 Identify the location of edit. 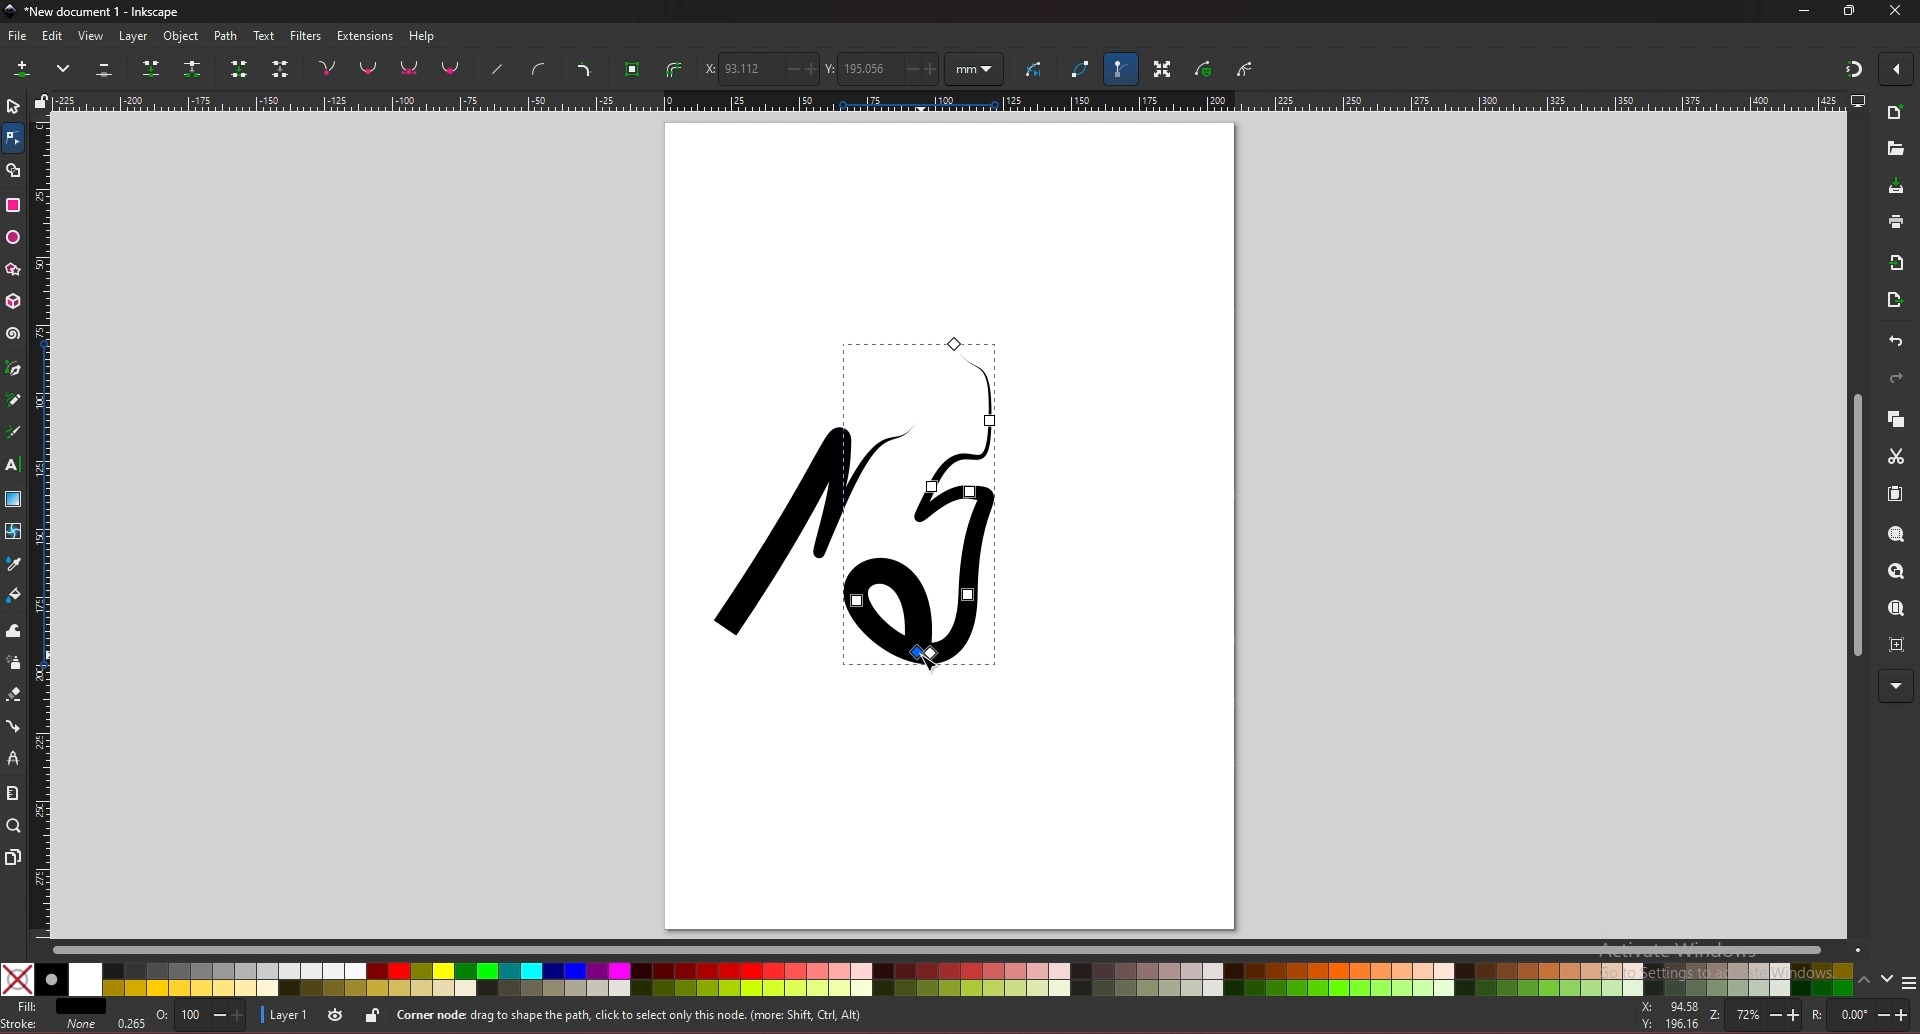
(53, 36).